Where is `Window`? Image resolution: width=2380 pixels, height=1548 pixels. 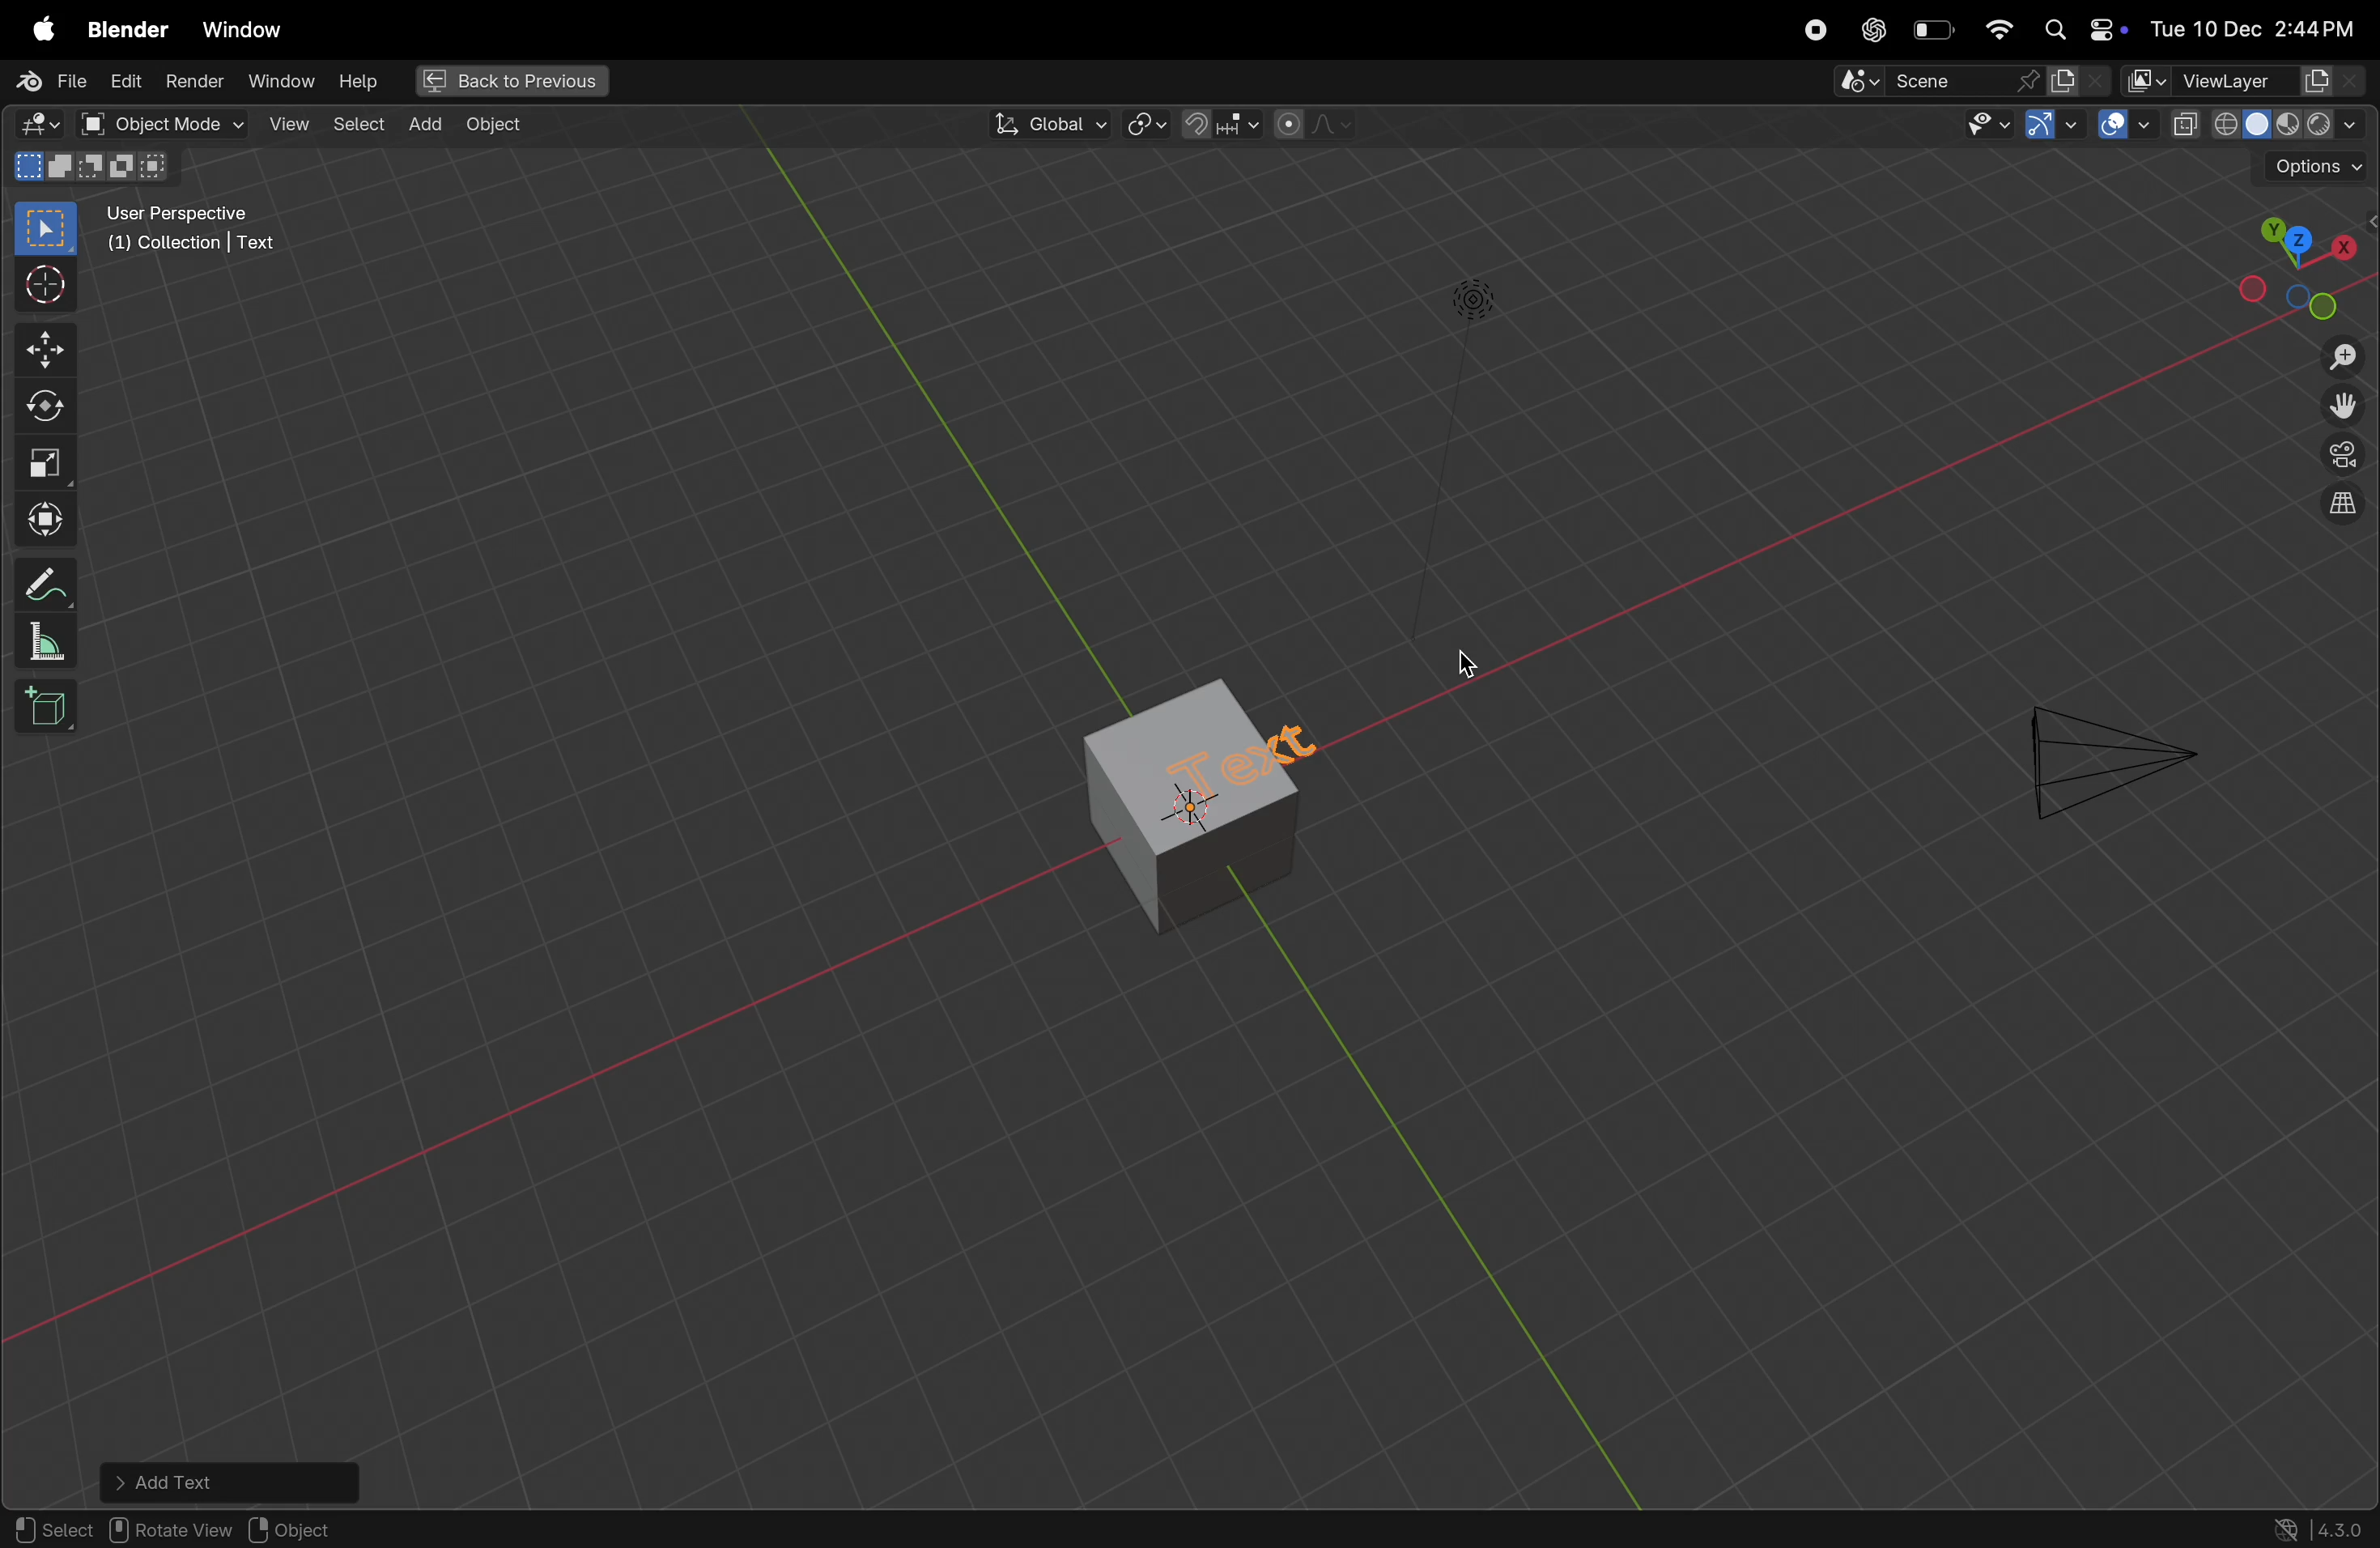
Window is located at coordinates (244, 25).